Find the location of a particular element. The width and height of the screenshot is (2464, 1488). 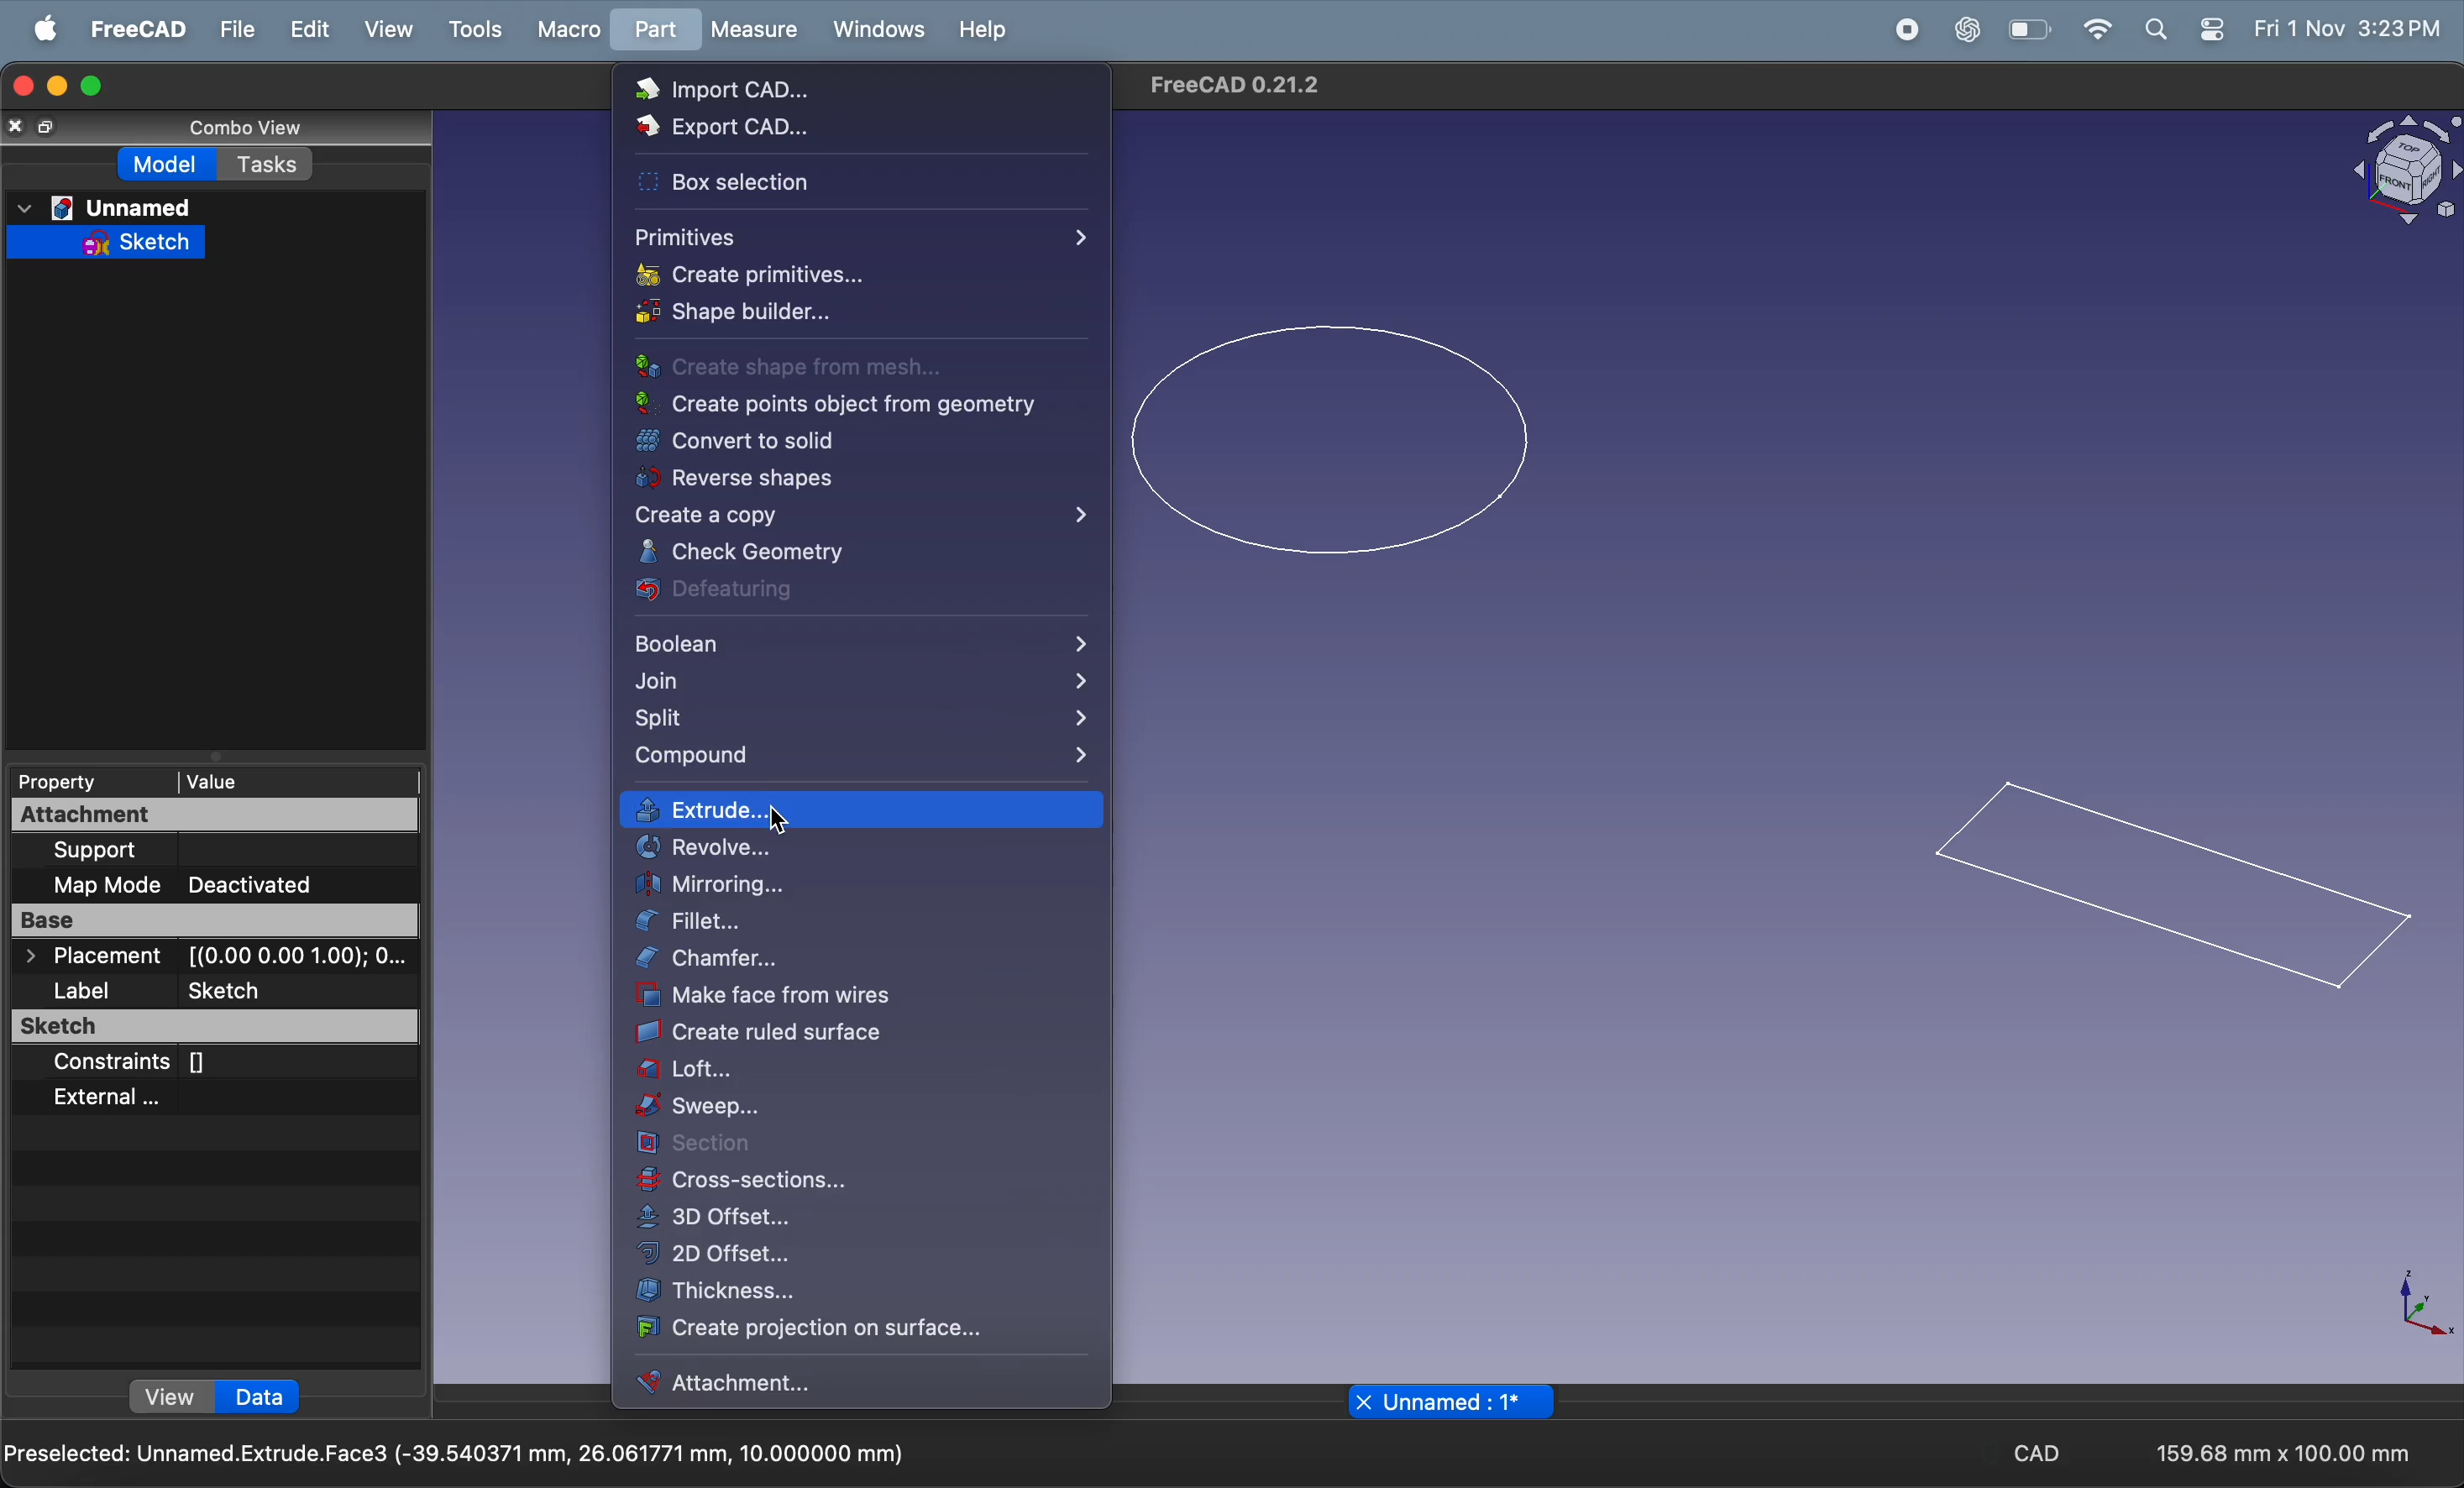

Create shape from mesh... is located at coordinates (786, 368).